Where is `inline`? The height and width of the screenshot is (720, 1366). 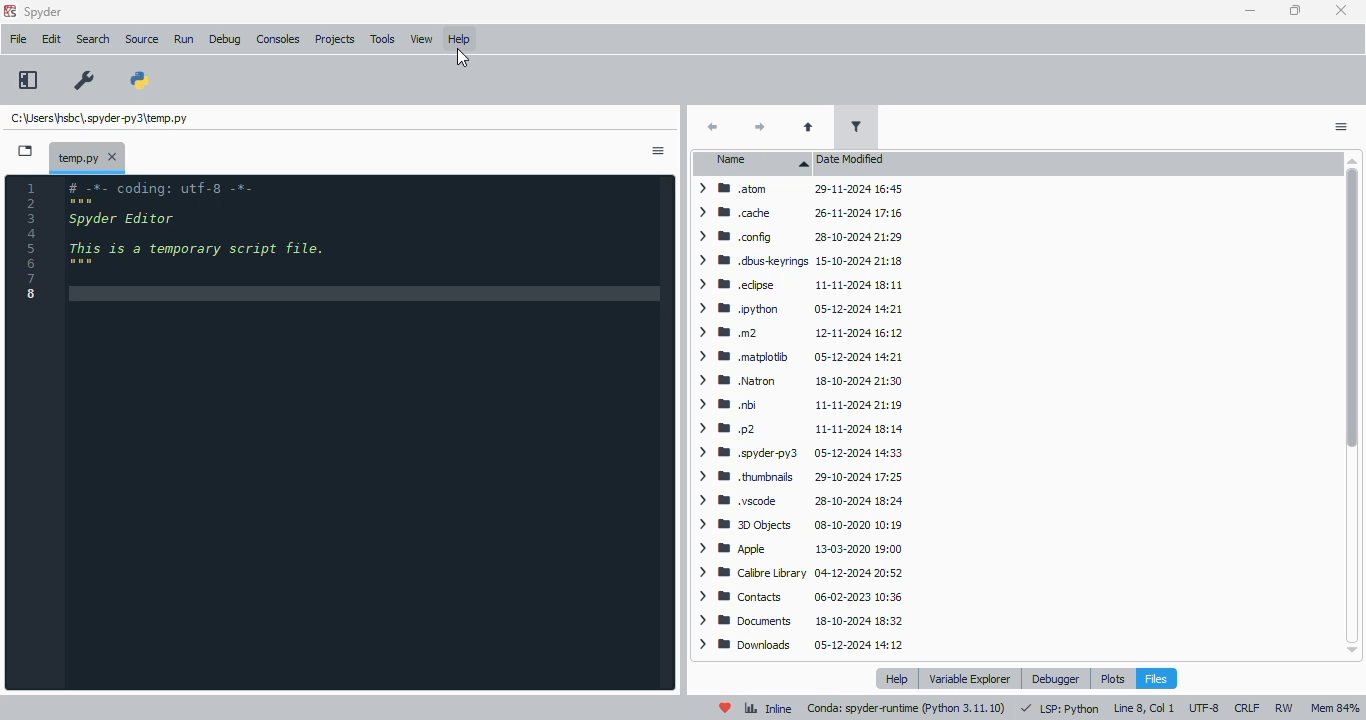
inline is located at coordinates (768, 708).